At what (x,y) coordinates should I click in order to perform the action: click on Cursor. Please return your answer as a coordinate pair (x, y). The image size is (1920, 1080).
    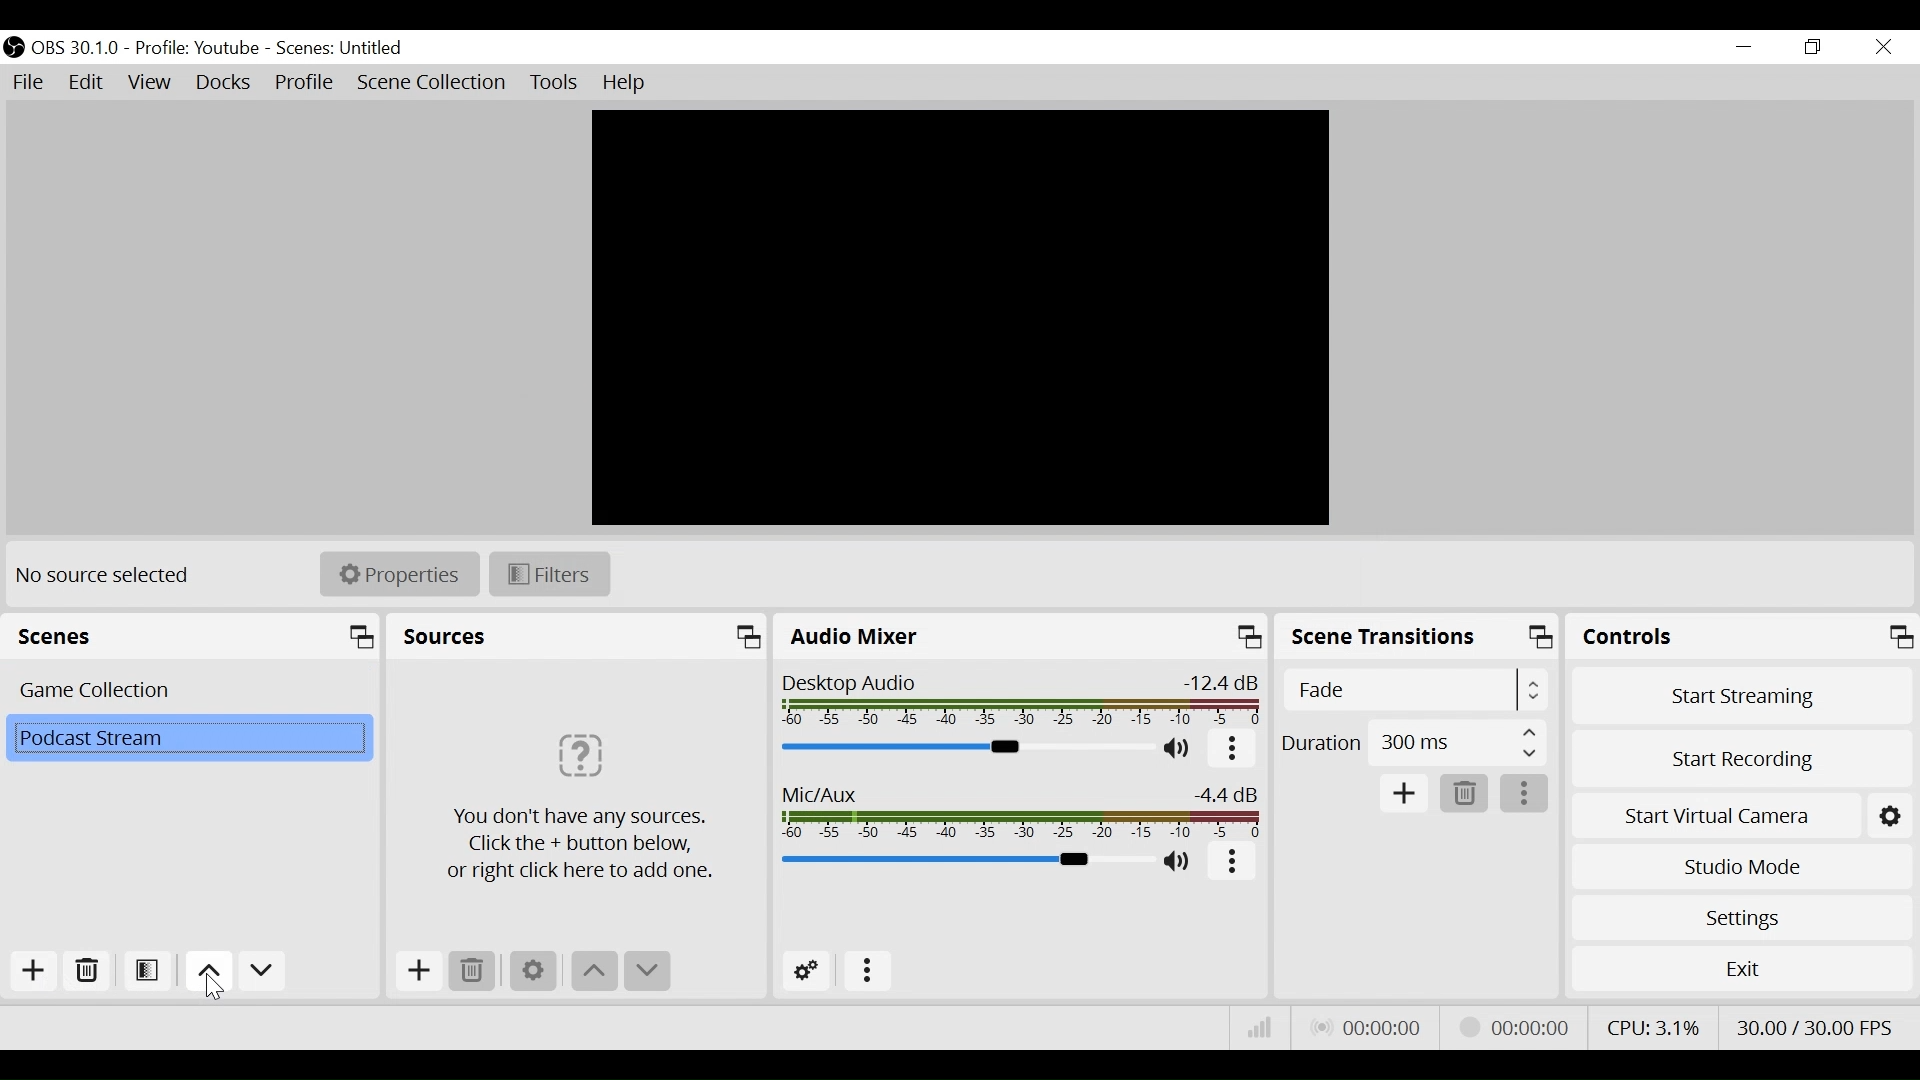
    Looking at the image, I should click on (214, 990).